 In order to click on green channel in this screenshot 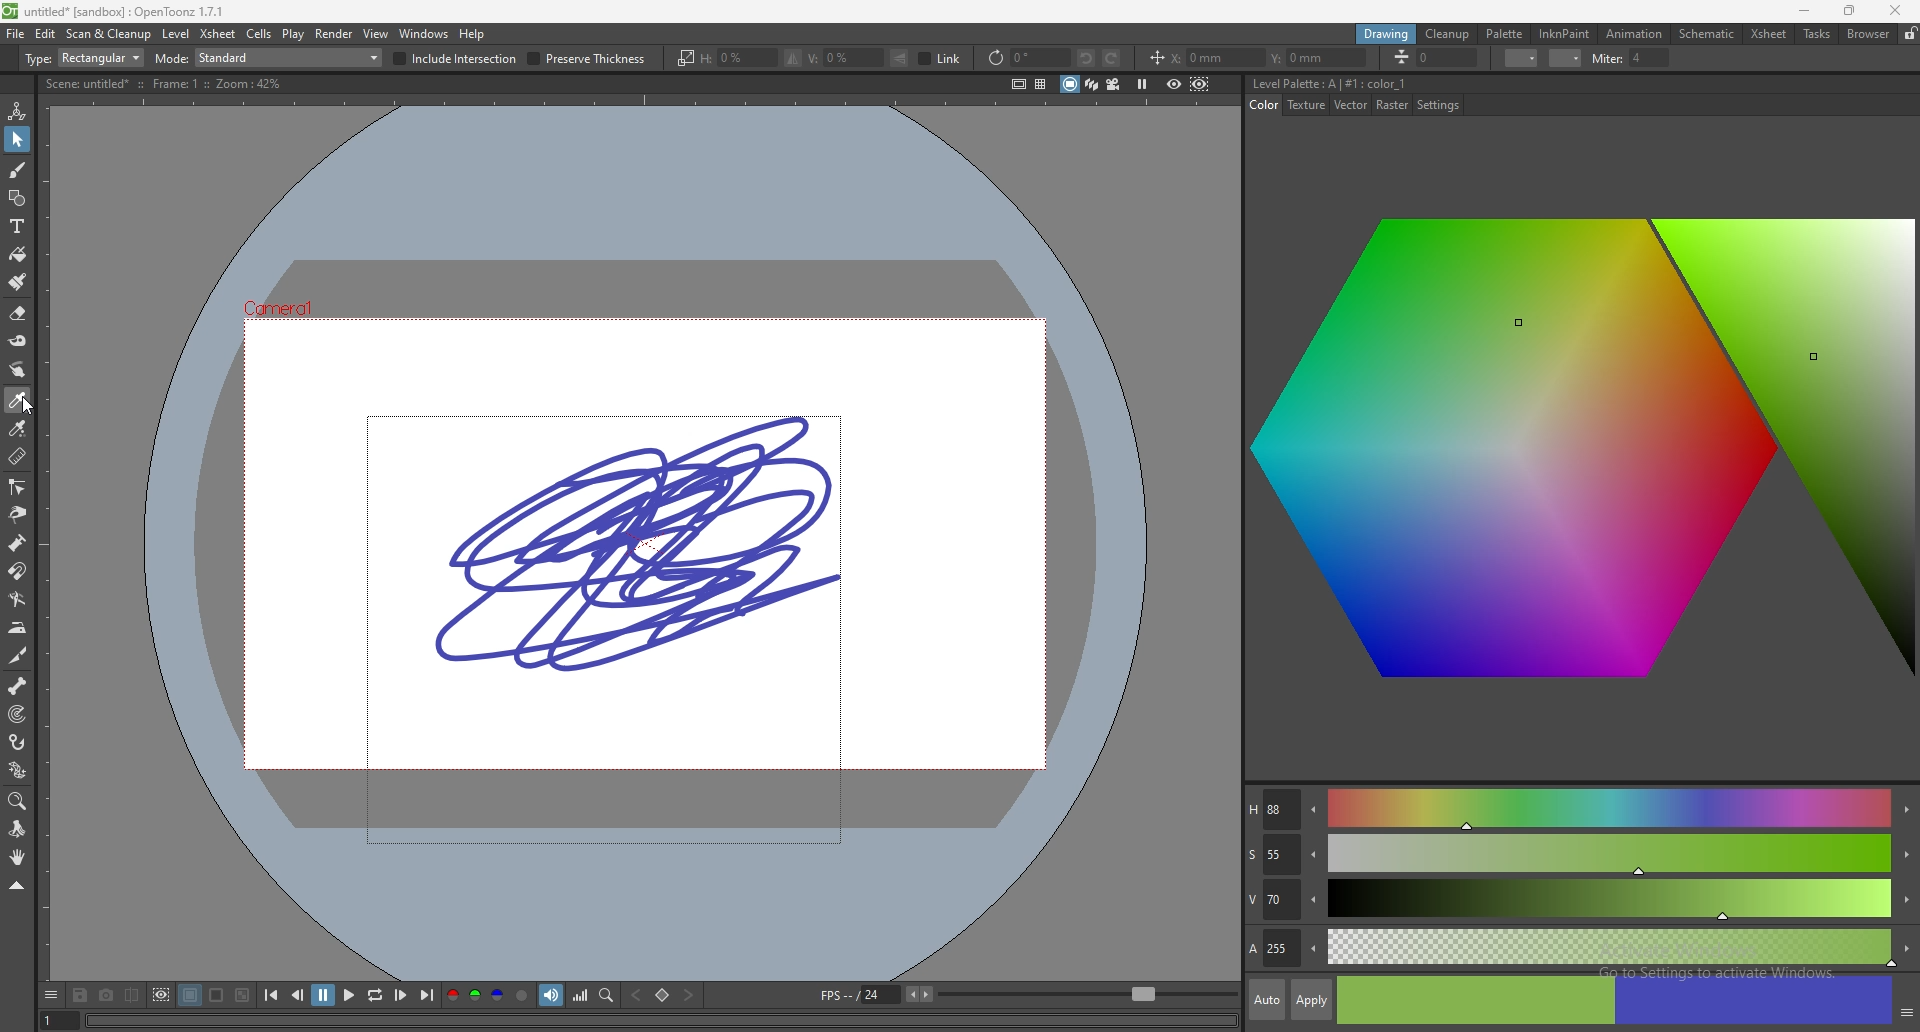, I will do `click(474, 996)`.